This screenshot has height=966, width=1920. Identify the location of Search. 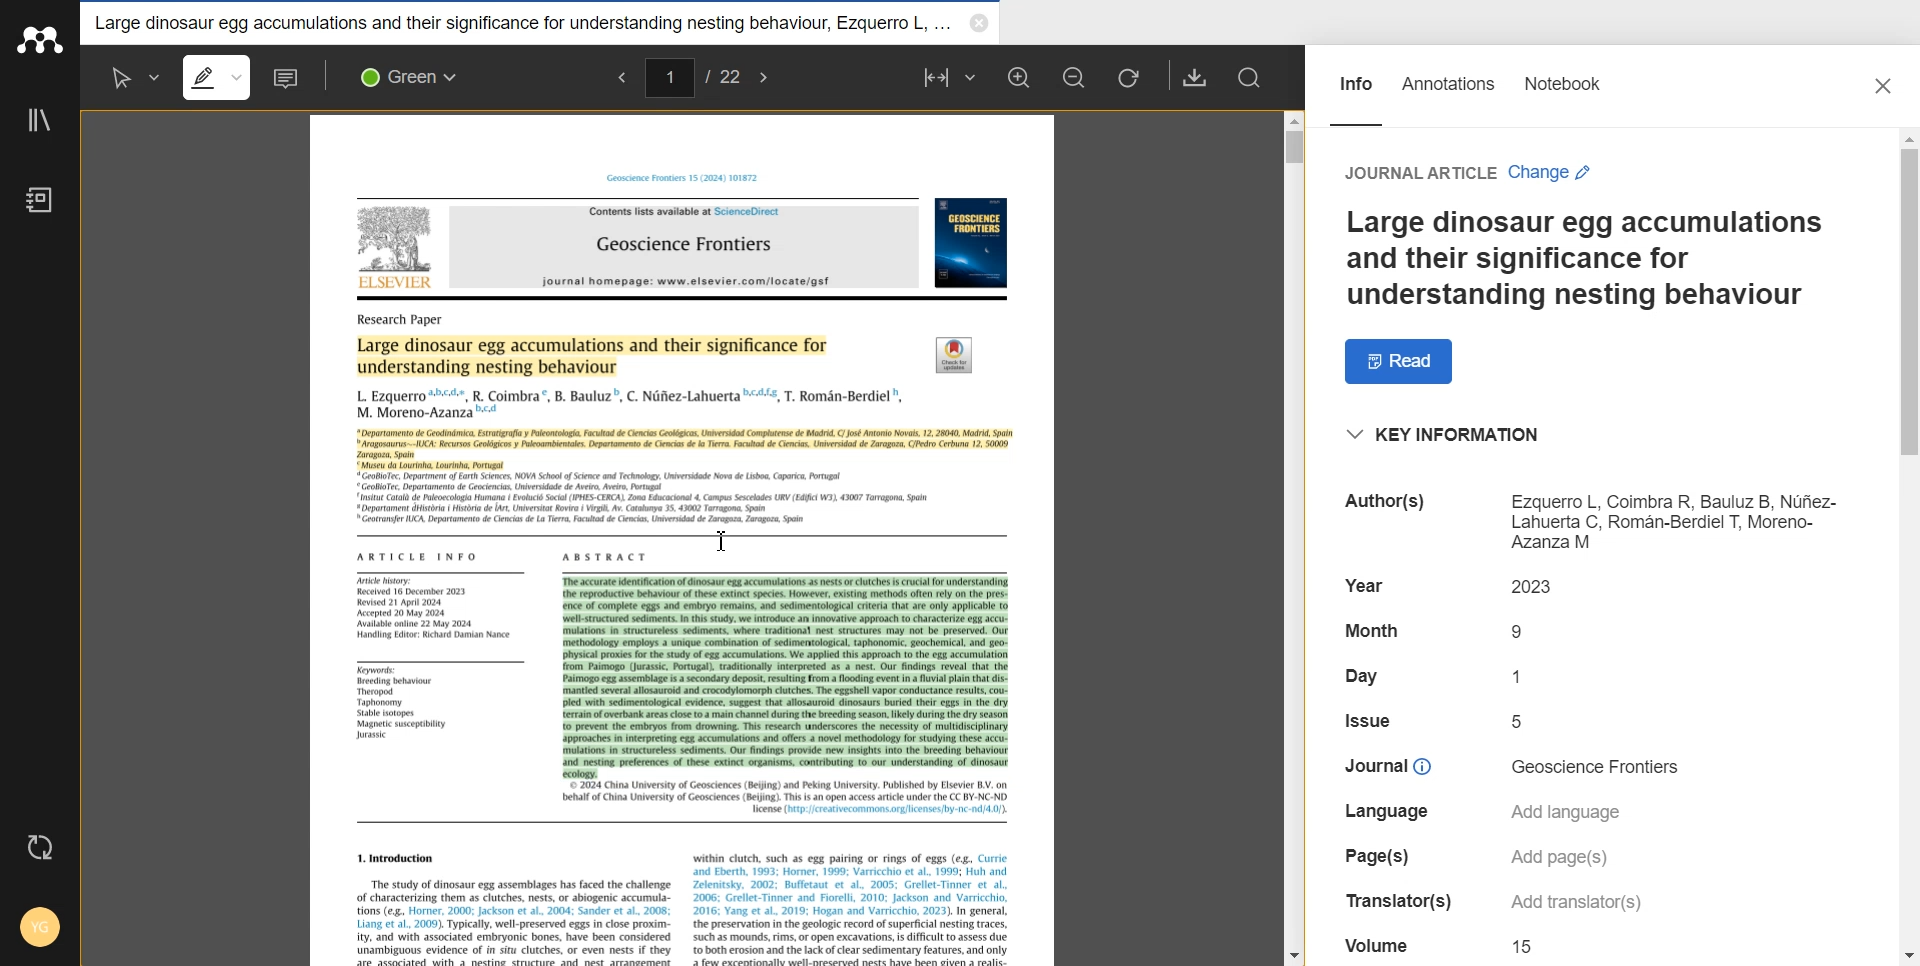
(1253, 79).